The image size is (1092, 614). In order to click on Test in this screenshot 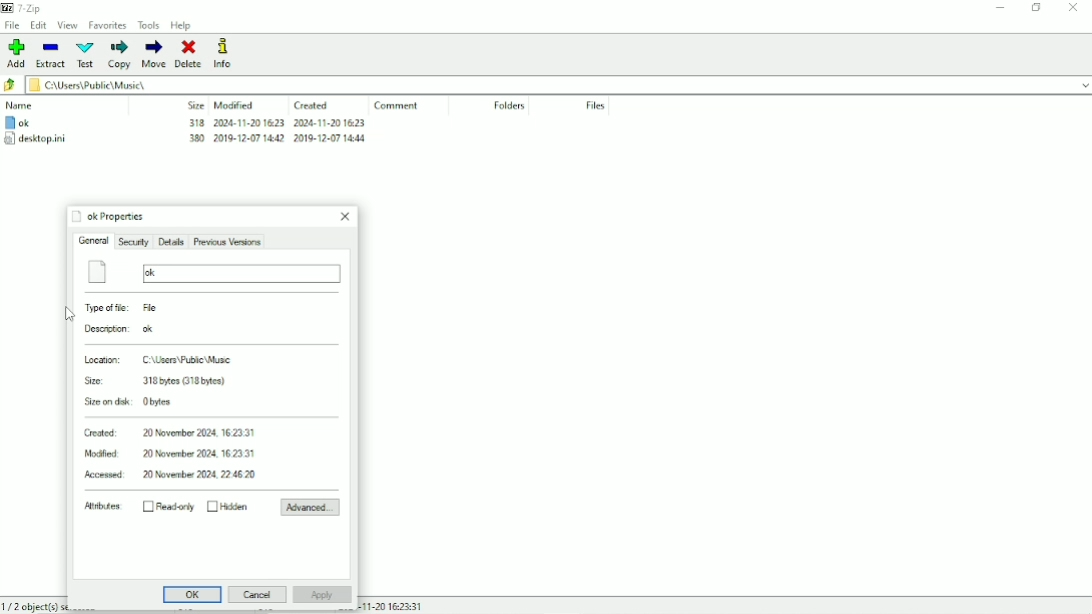, I will do `click(85, 54)`.